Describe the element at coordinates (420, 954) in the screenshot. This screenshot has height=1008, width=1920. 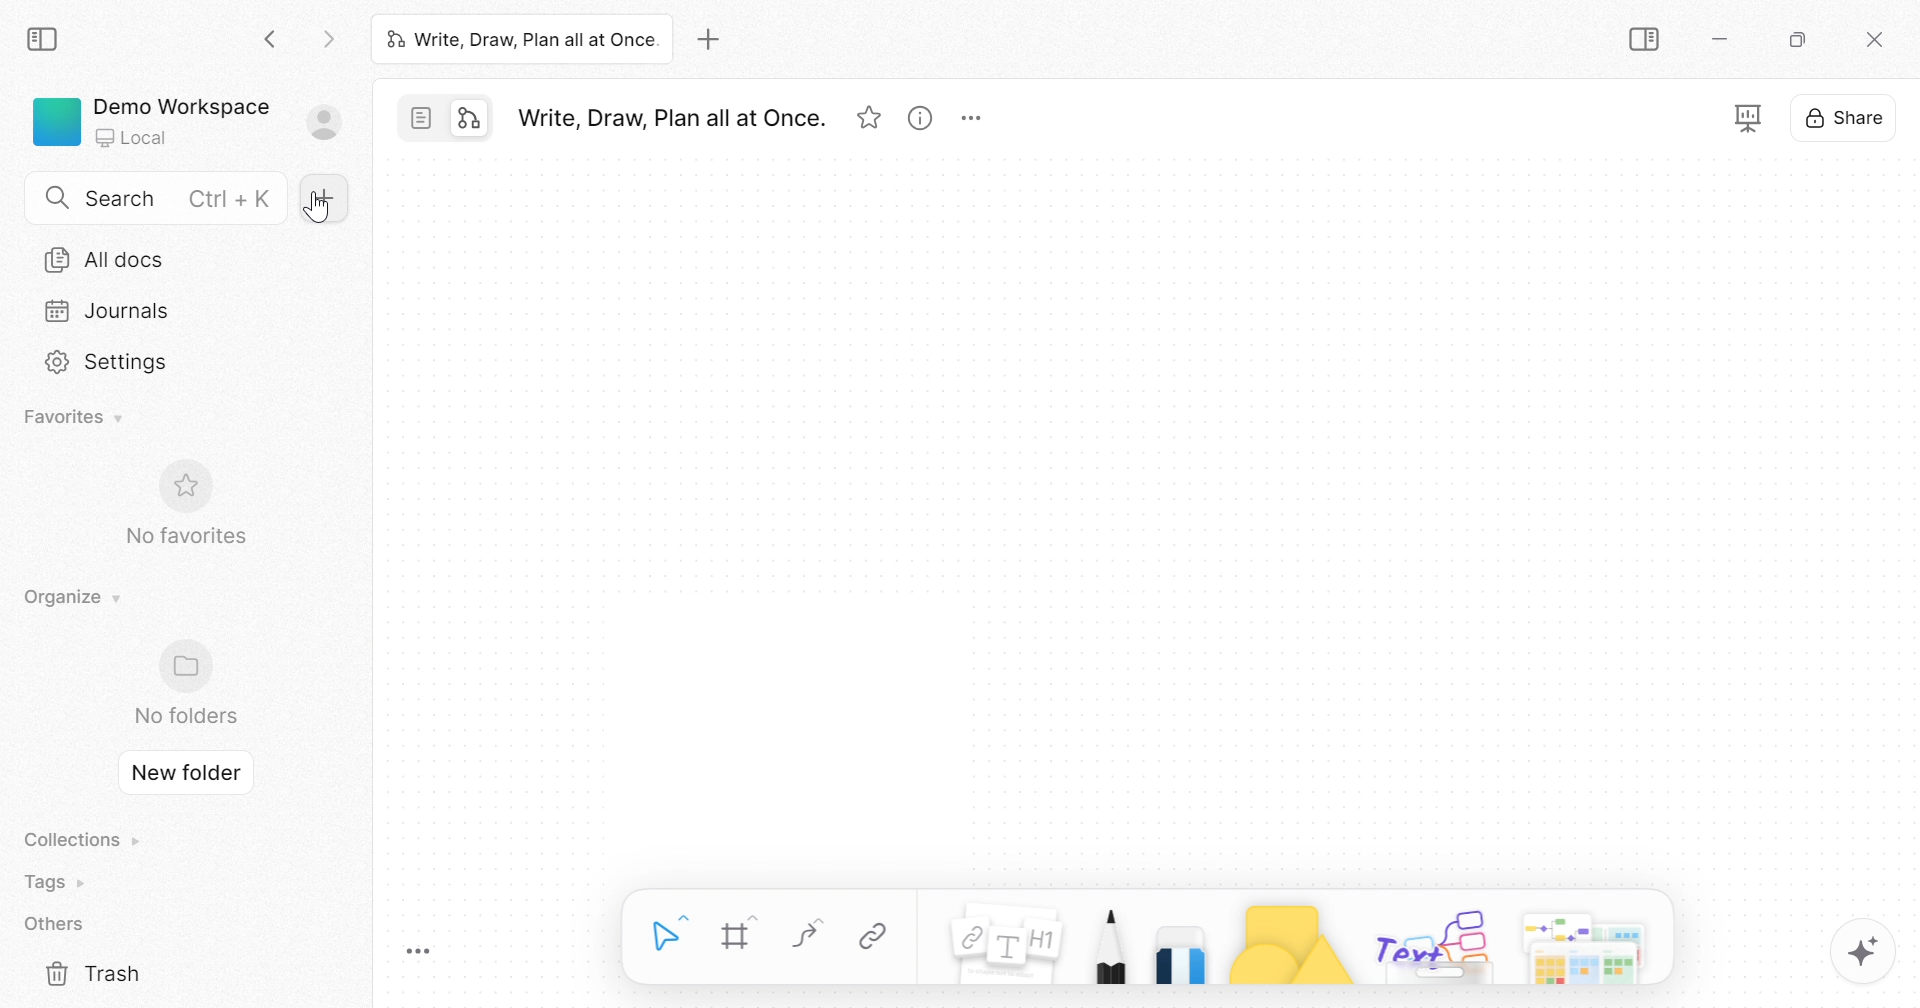
I see `Toggle Zoom Tool Bar` at that location.